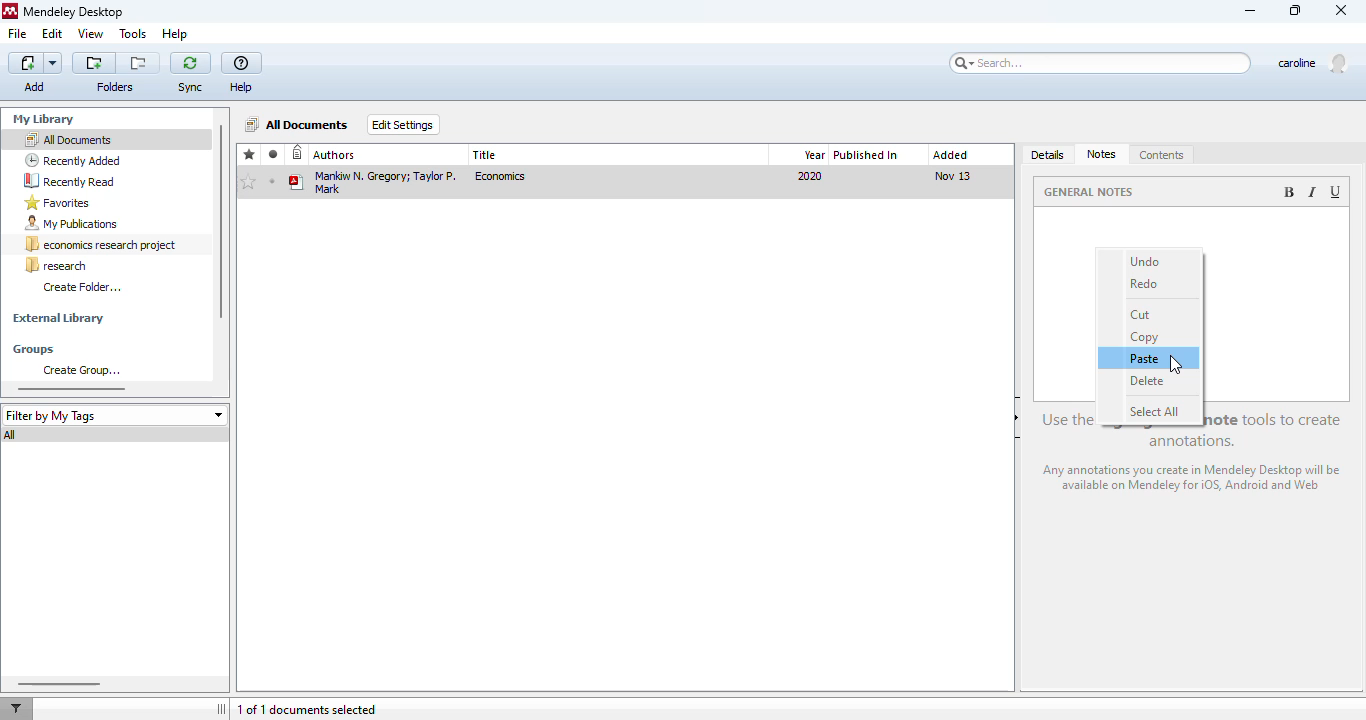  I want to click on recently added, so click(298, 154).